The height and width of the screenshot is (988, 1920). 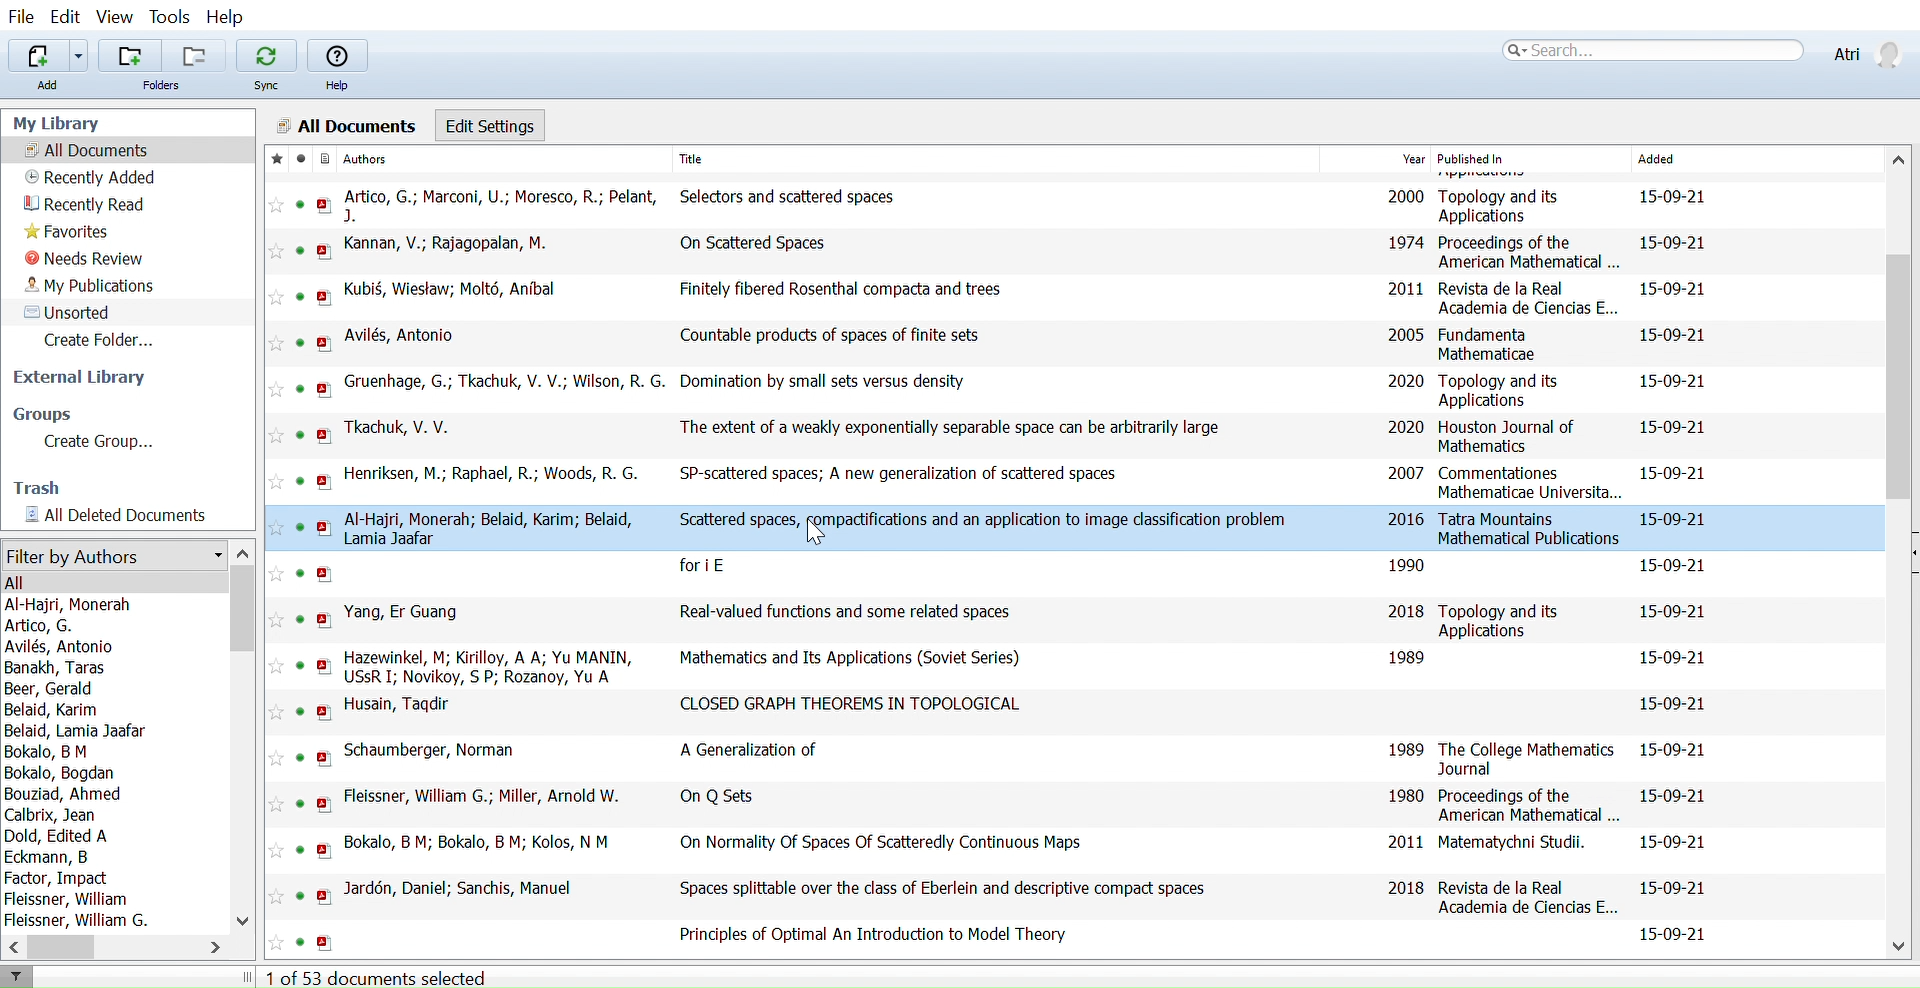 I want to click on favourite, so click(x=273, y=620).